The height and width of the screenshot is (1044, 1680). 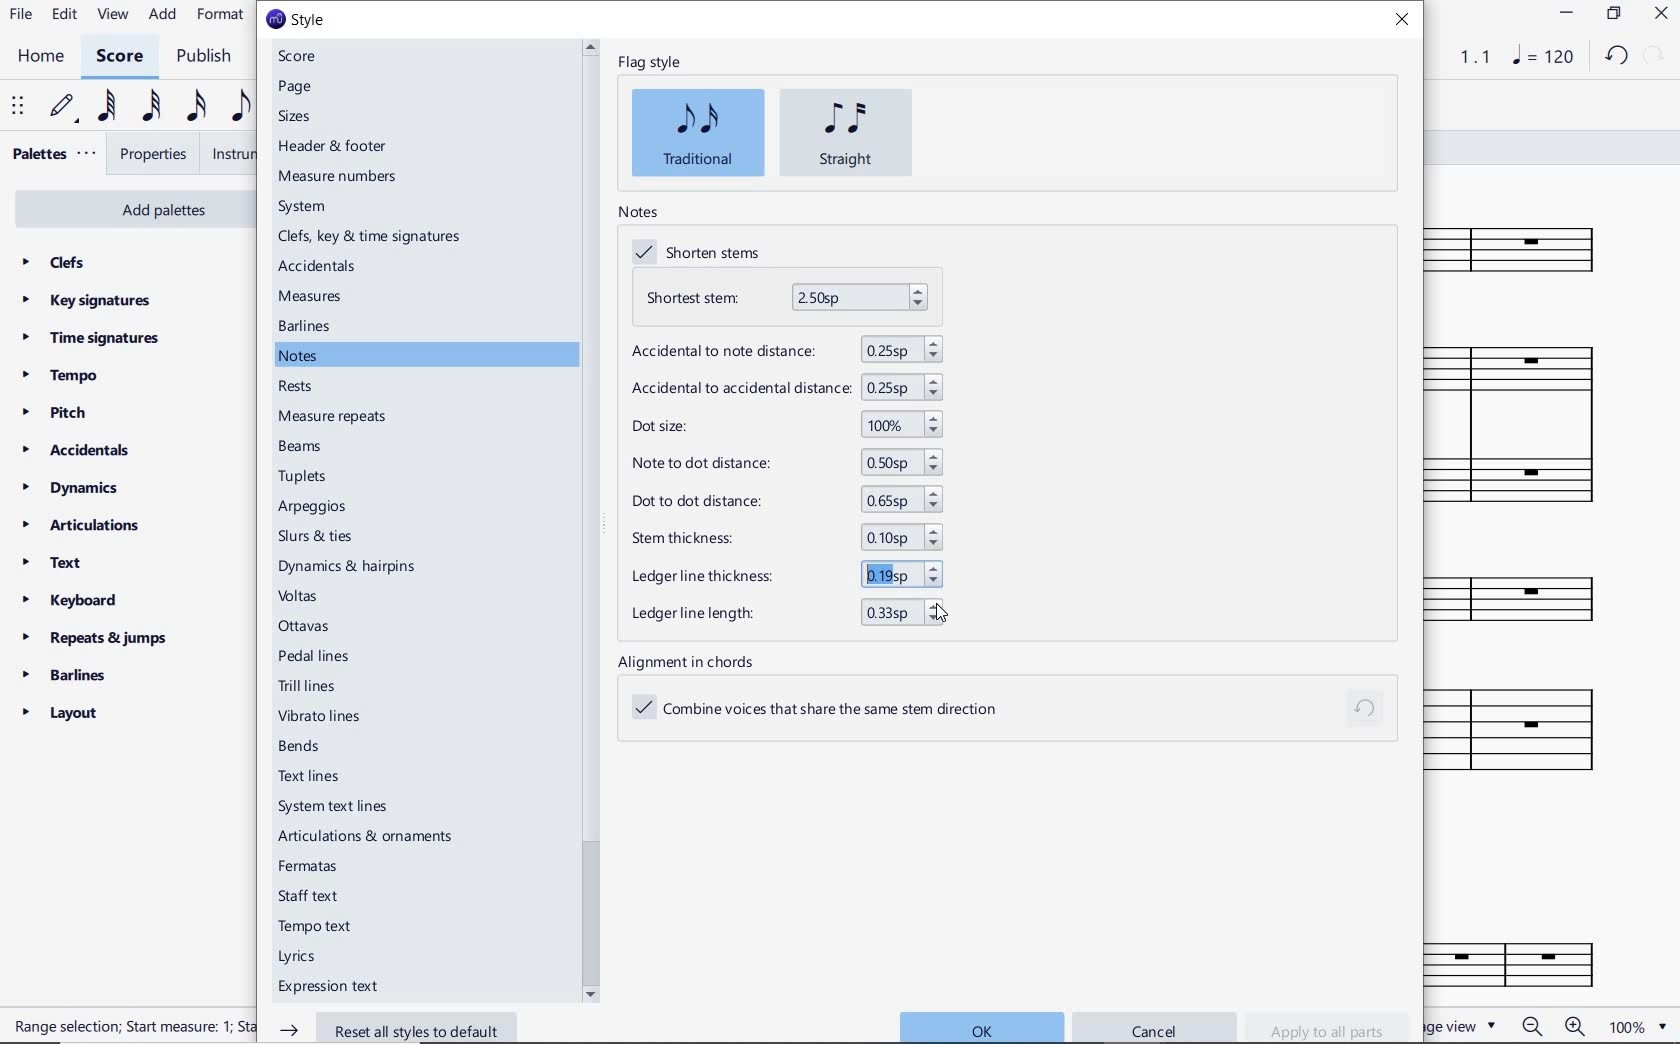 What do you see at coordinates (63, 674) in the screenshot?
I see `barlines` at bounding box center [63, 674].